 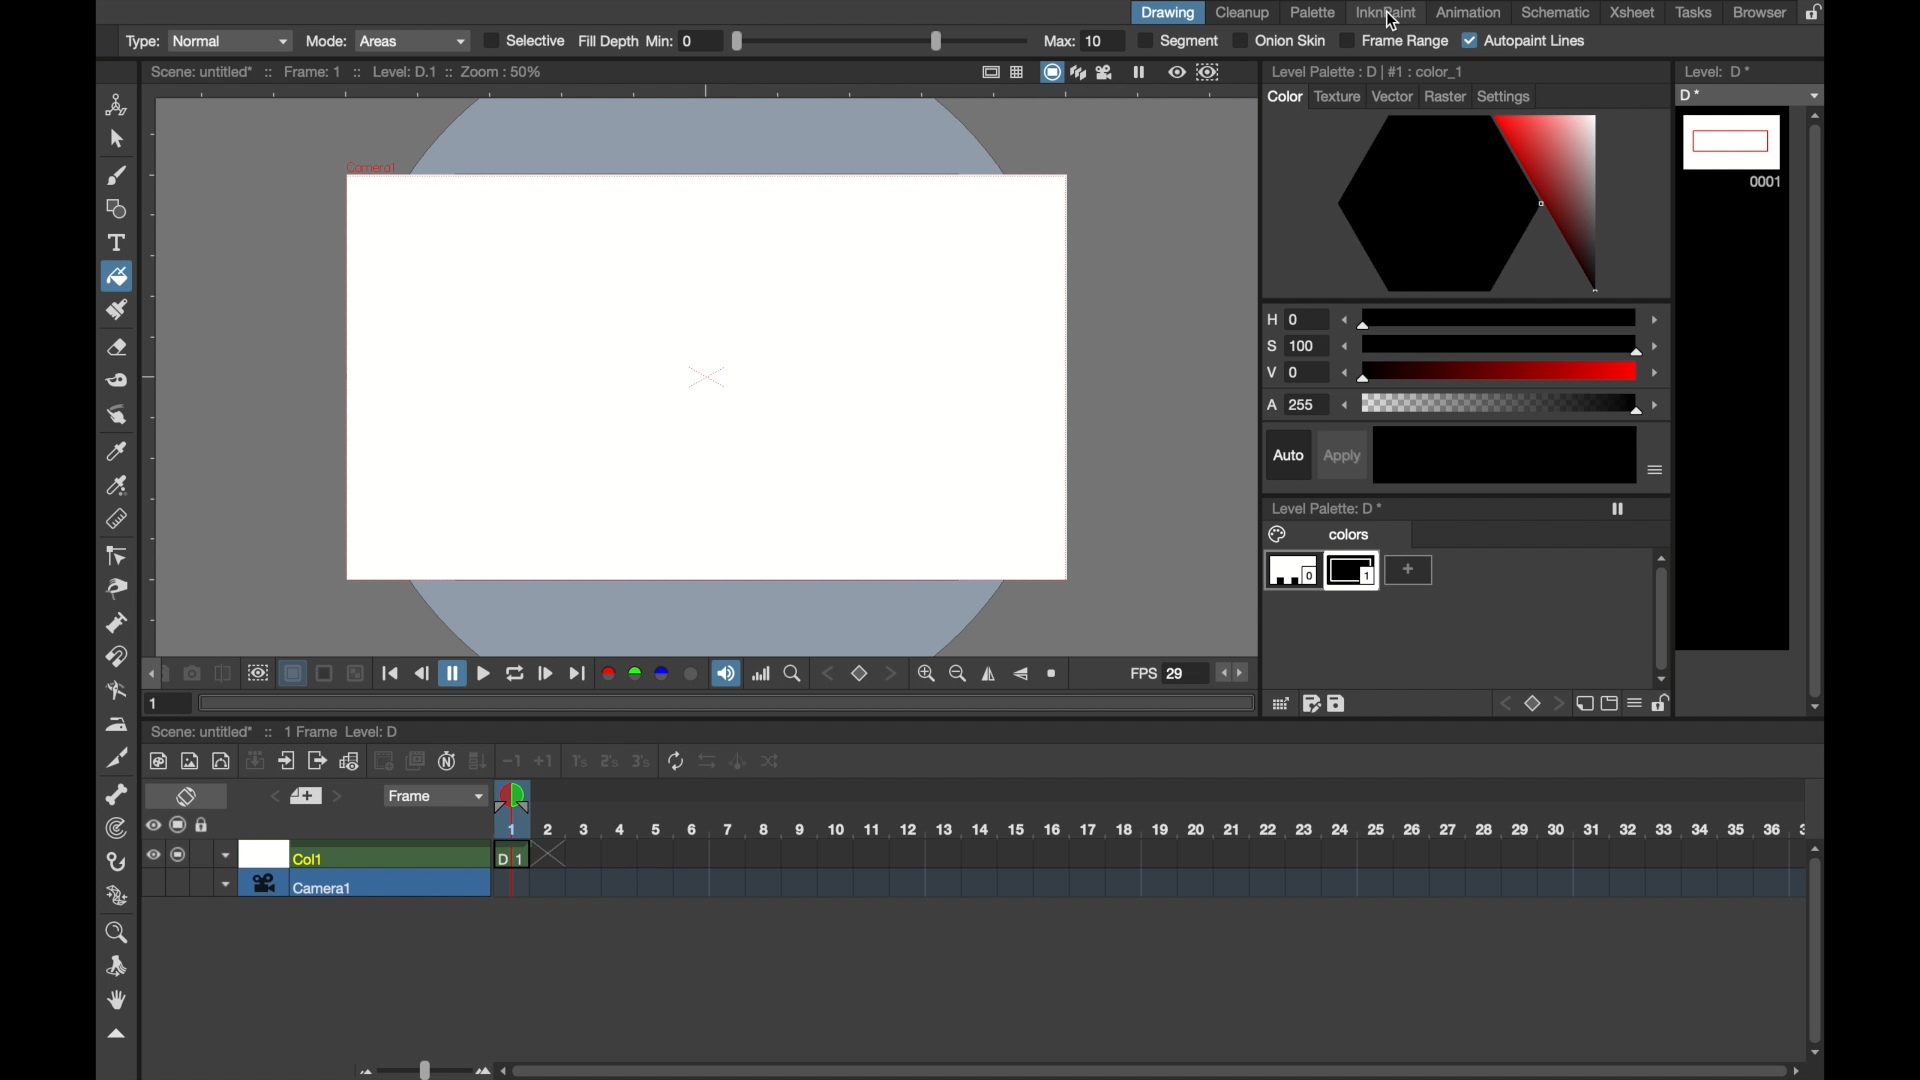 What do you see at coordinates (1296, 347) in the screenshot?
I see `S` at bounding box center [1296, 347].